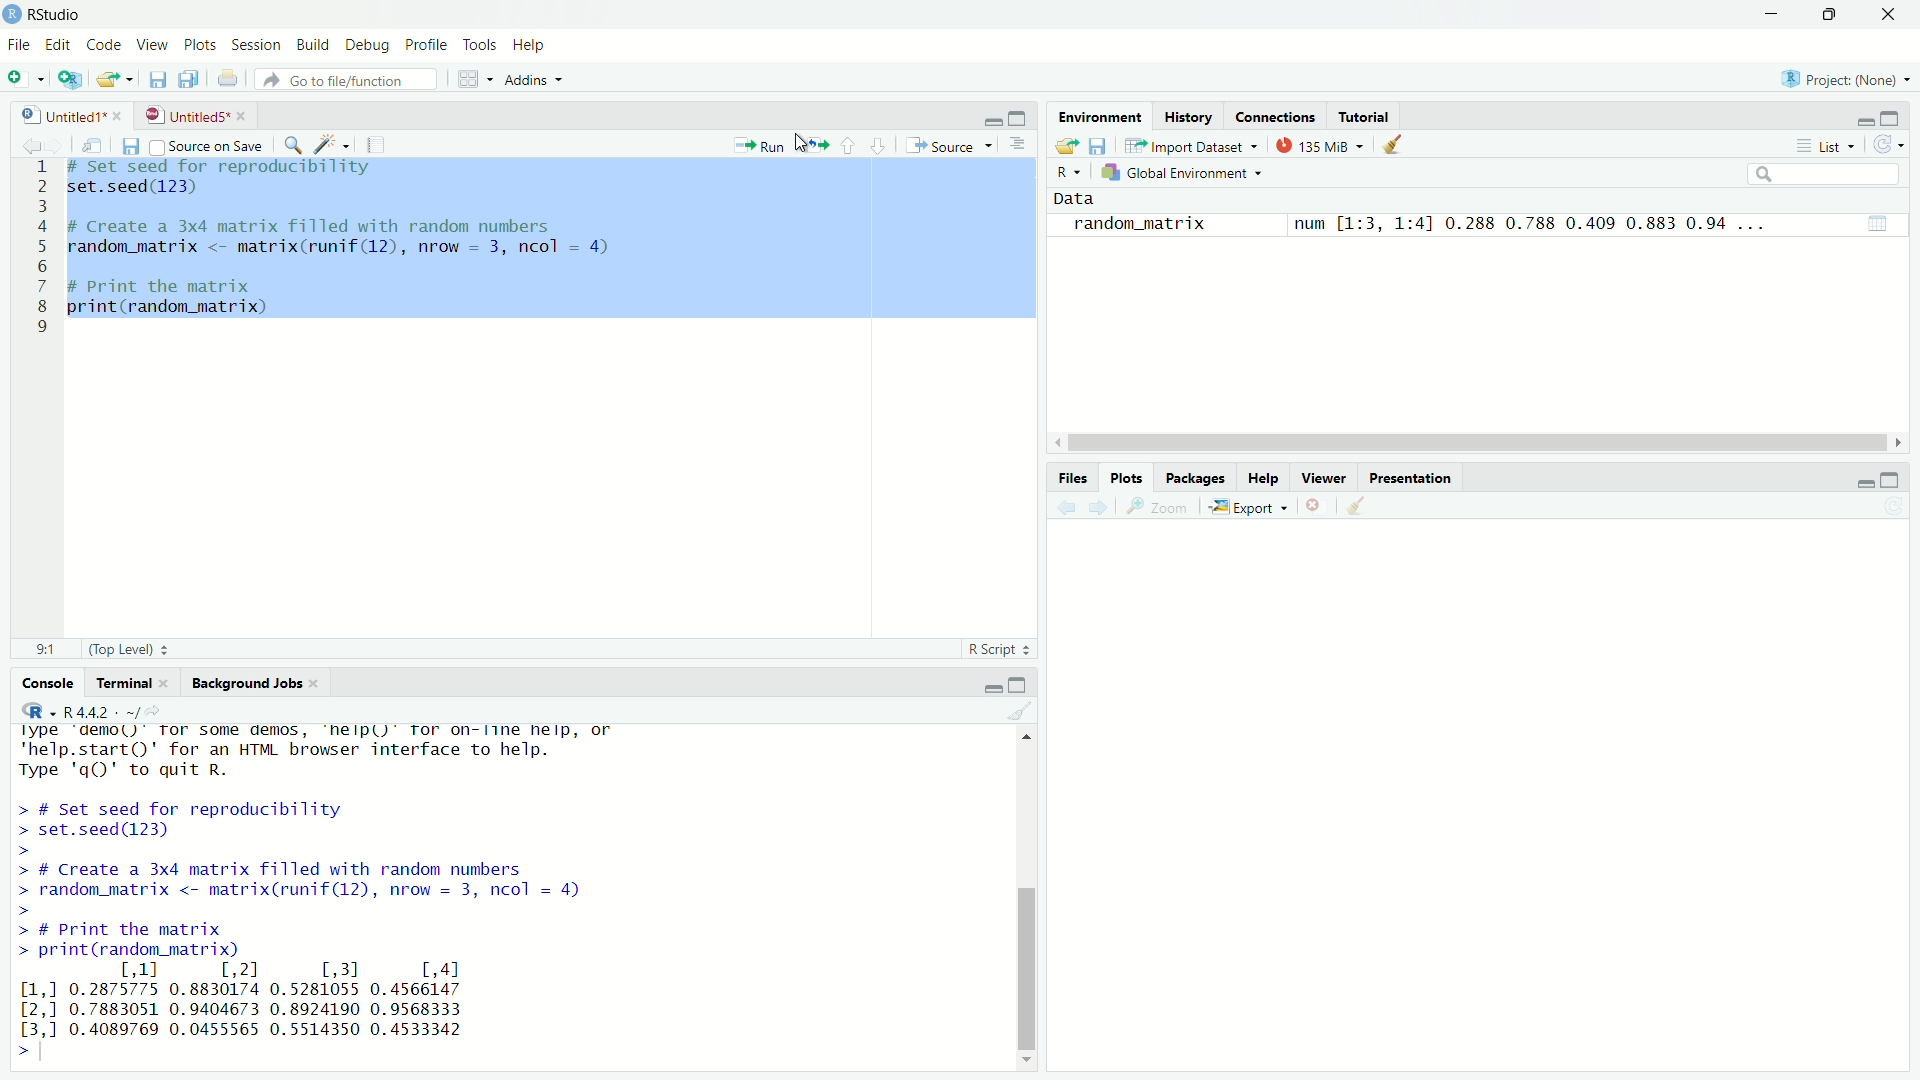 This screenshot has height=1080, width=1920. What do you see at coordinates (200, 46) in the screenshot?
I see `Plots` at bounding box center [200, 46].